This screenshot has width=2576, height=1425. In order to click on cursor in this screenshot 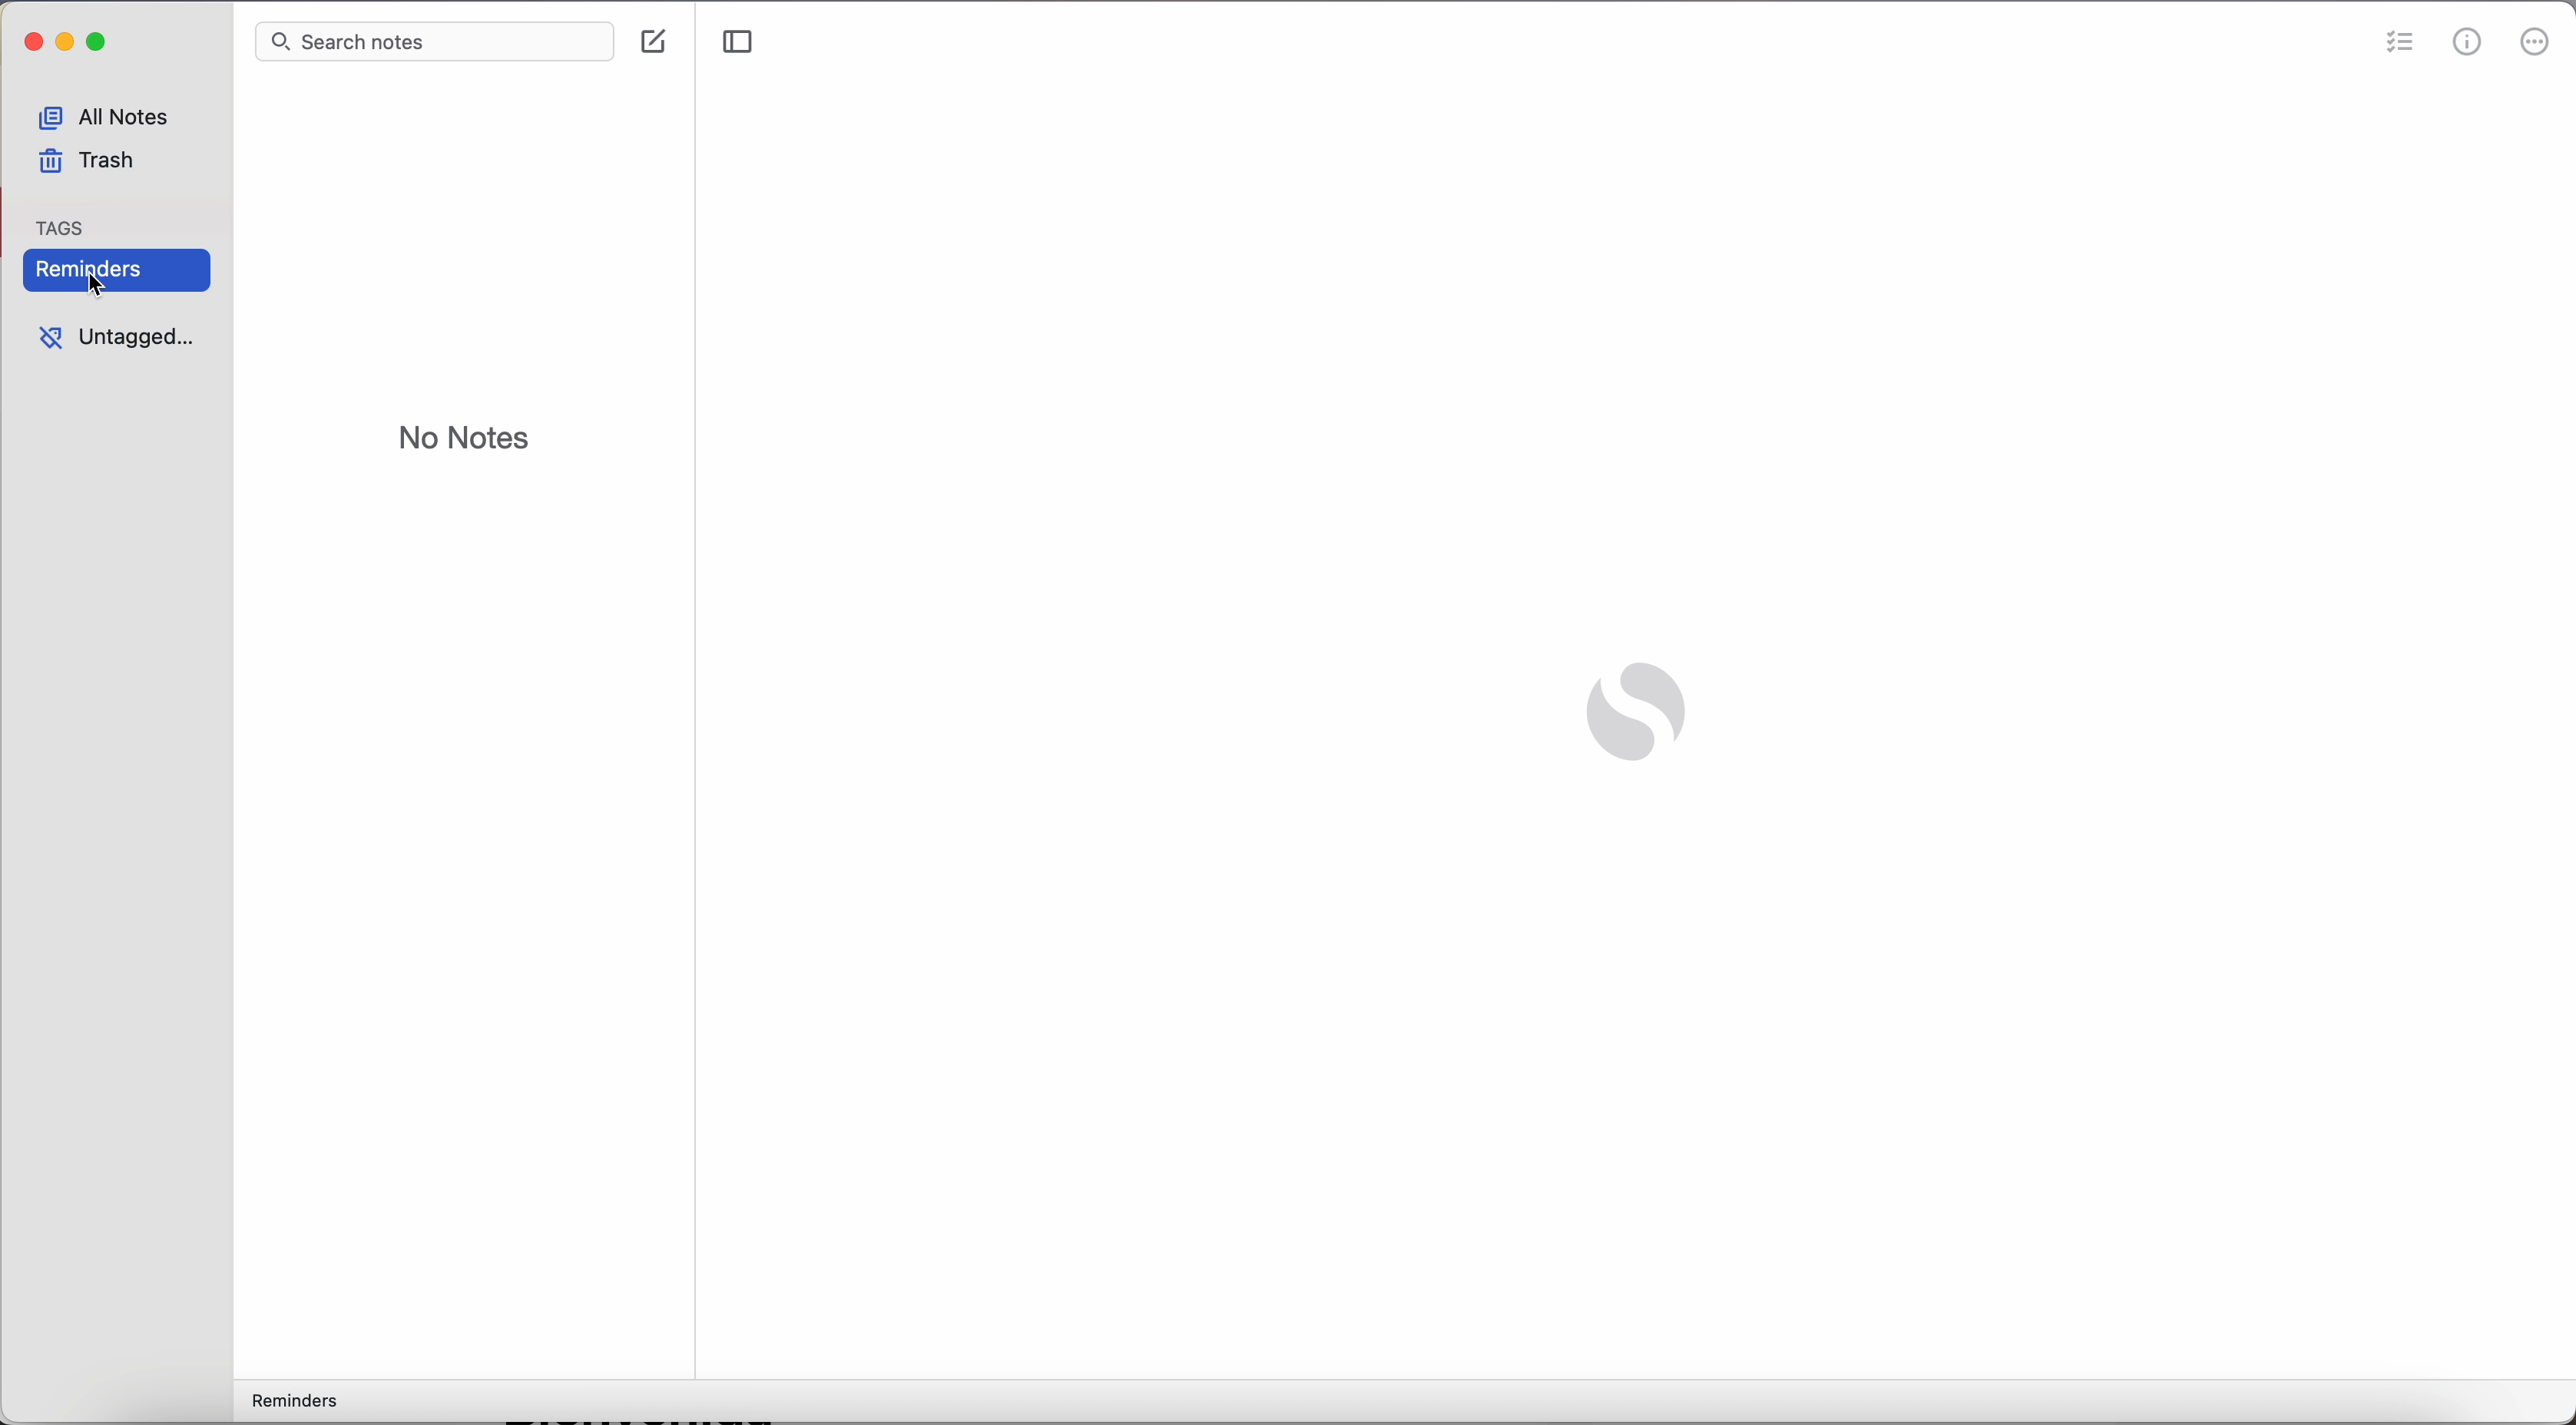, I will do `click(87, 283)`.